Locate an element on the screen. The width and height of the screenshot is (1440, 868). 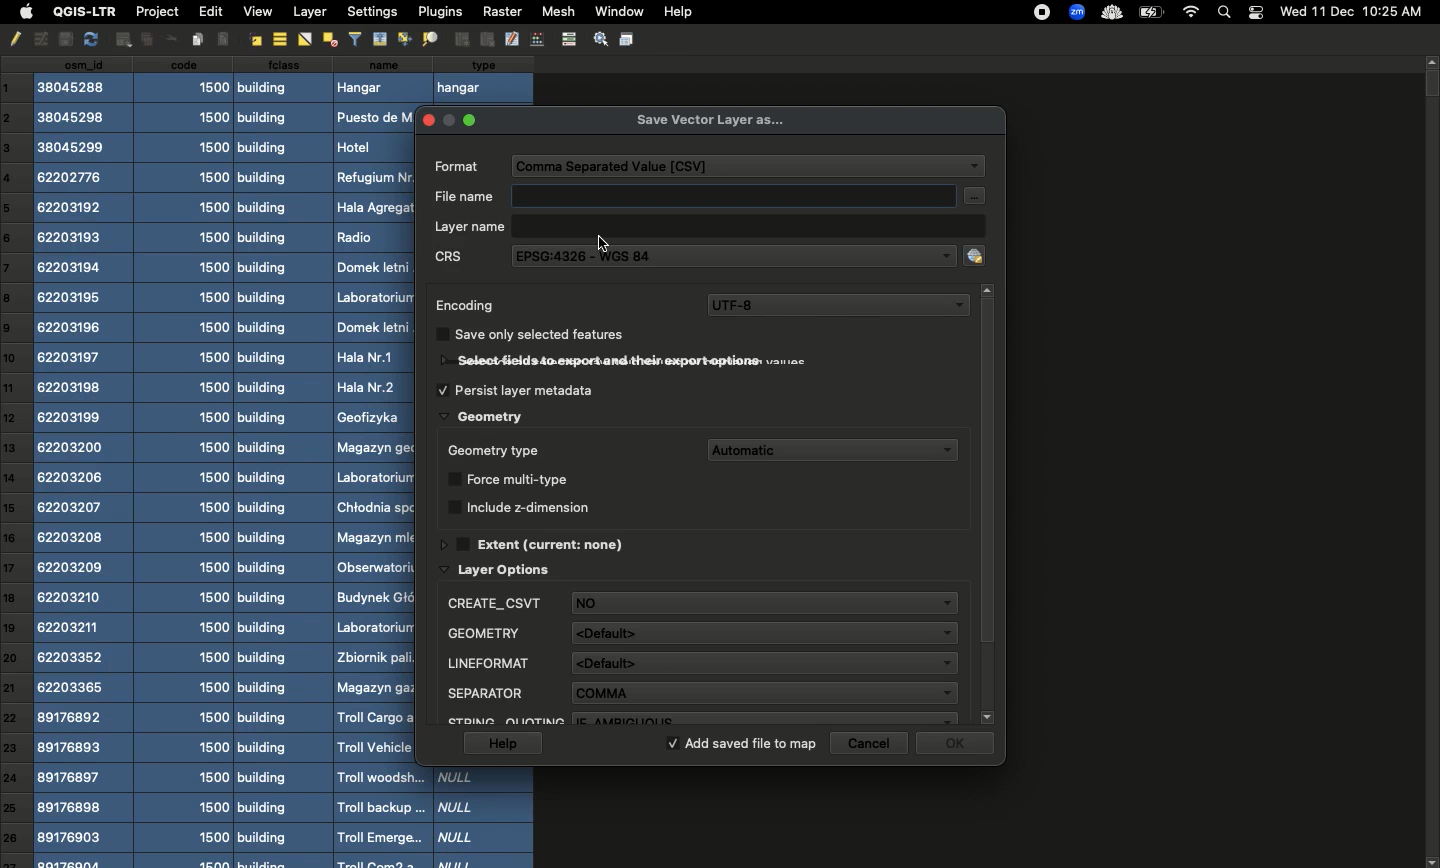
Date time is located at coordinates (1351, 11).